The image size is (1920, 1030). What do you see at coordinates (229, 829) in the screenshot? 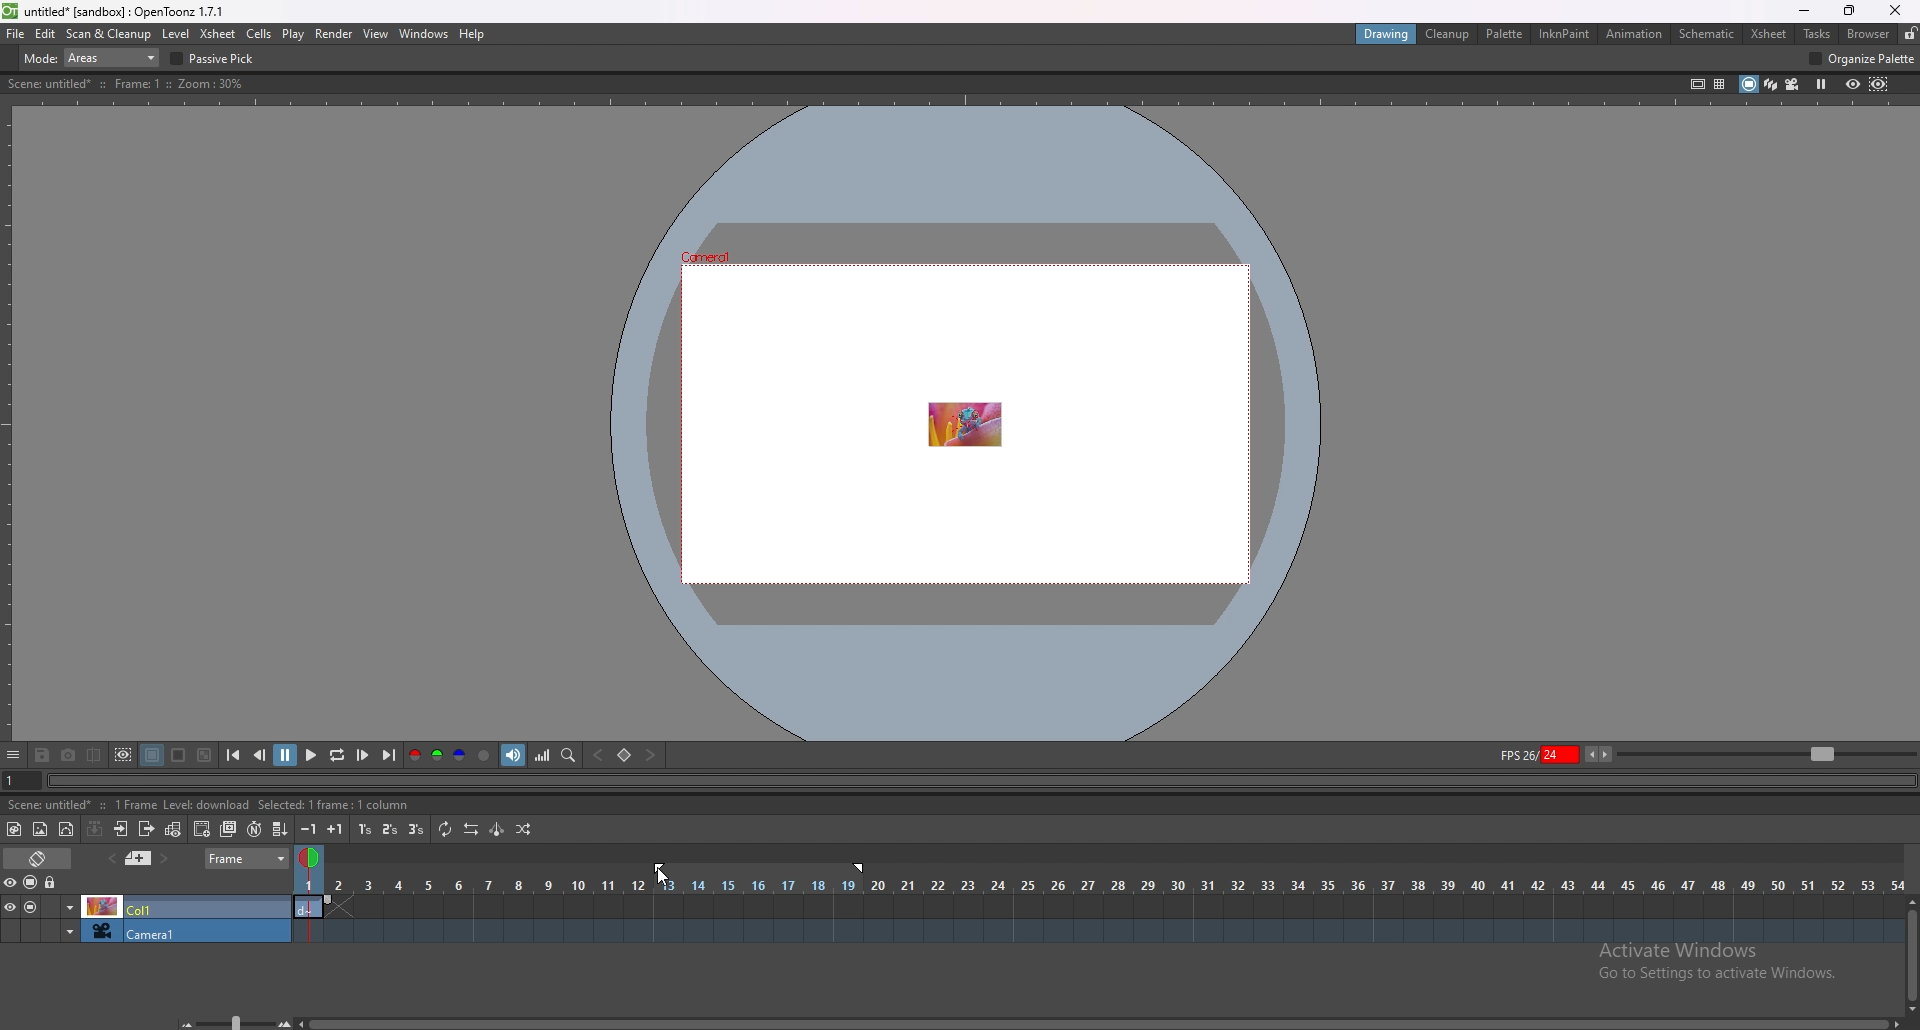
I see `duplicate drawing` at bounding box center [229, 829].